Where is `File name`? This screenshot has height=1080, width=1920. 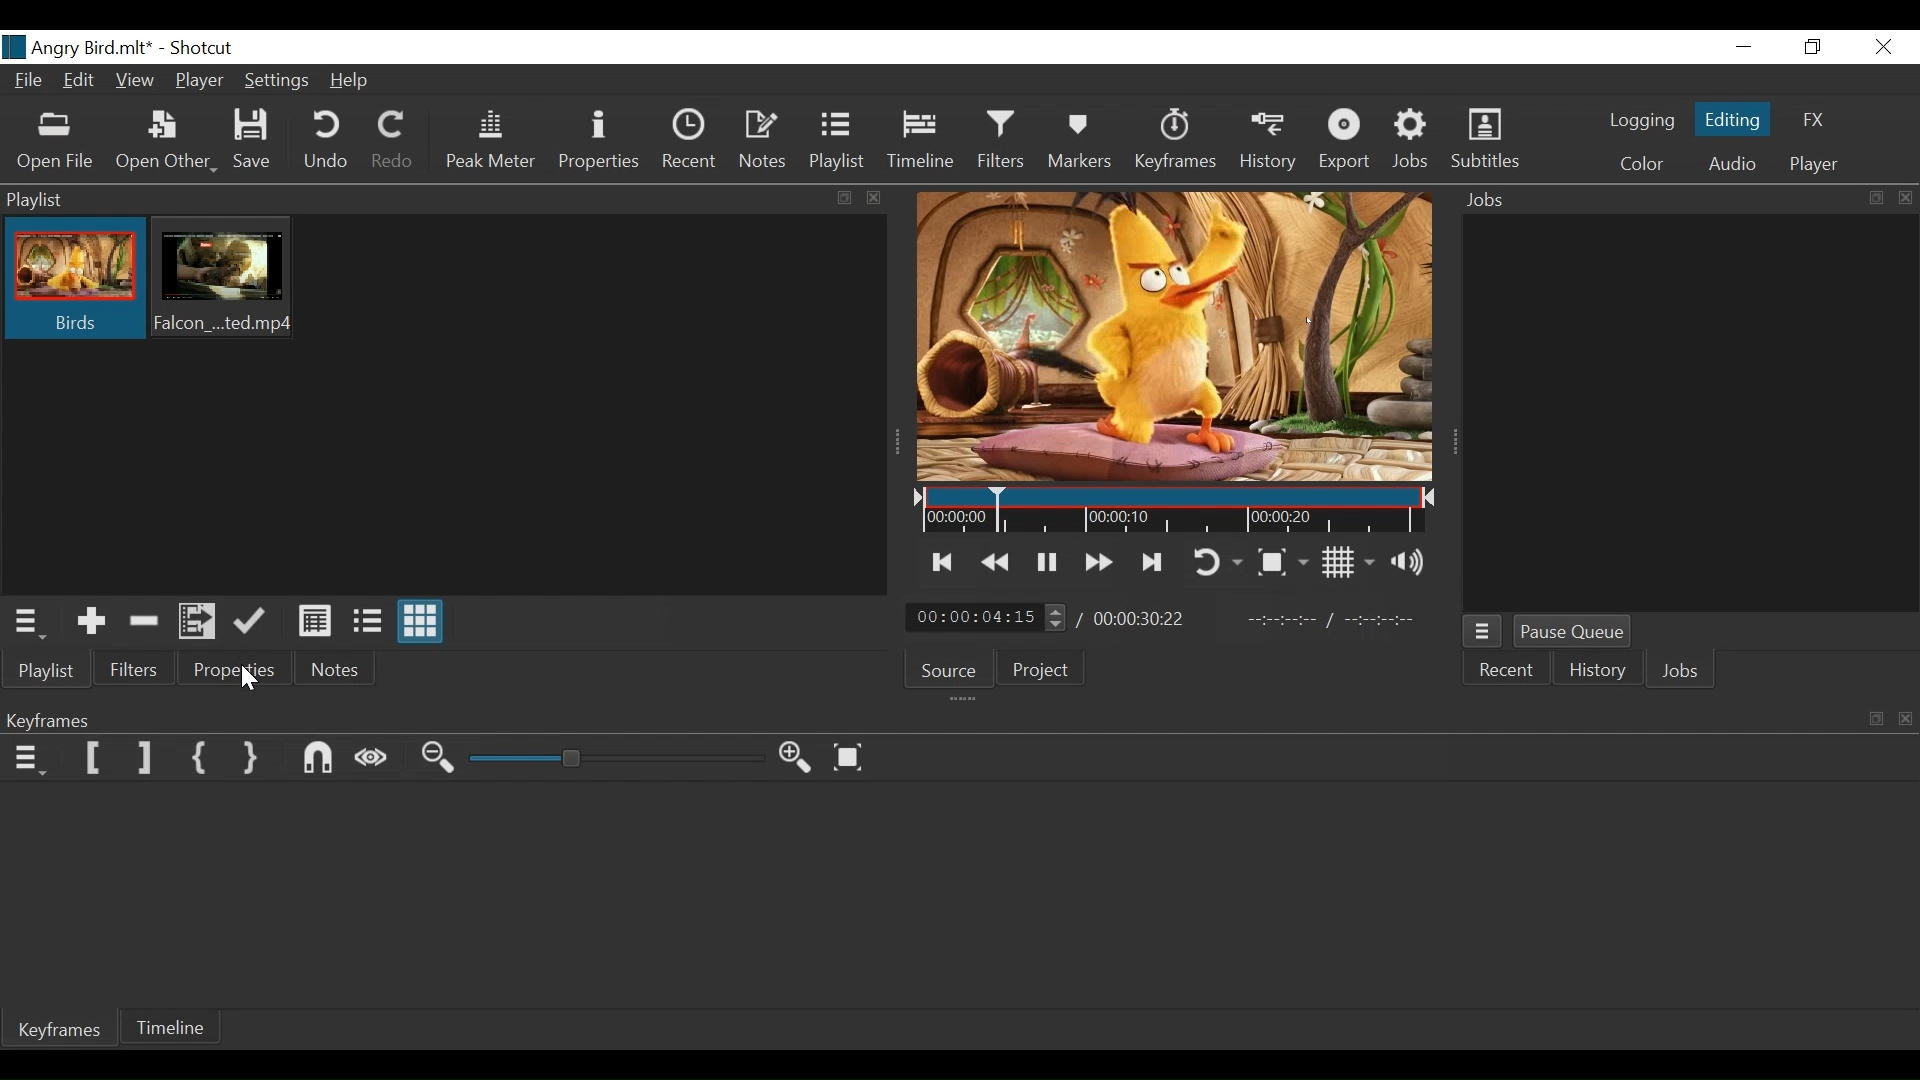 File name is located at coordinates (77, 47).